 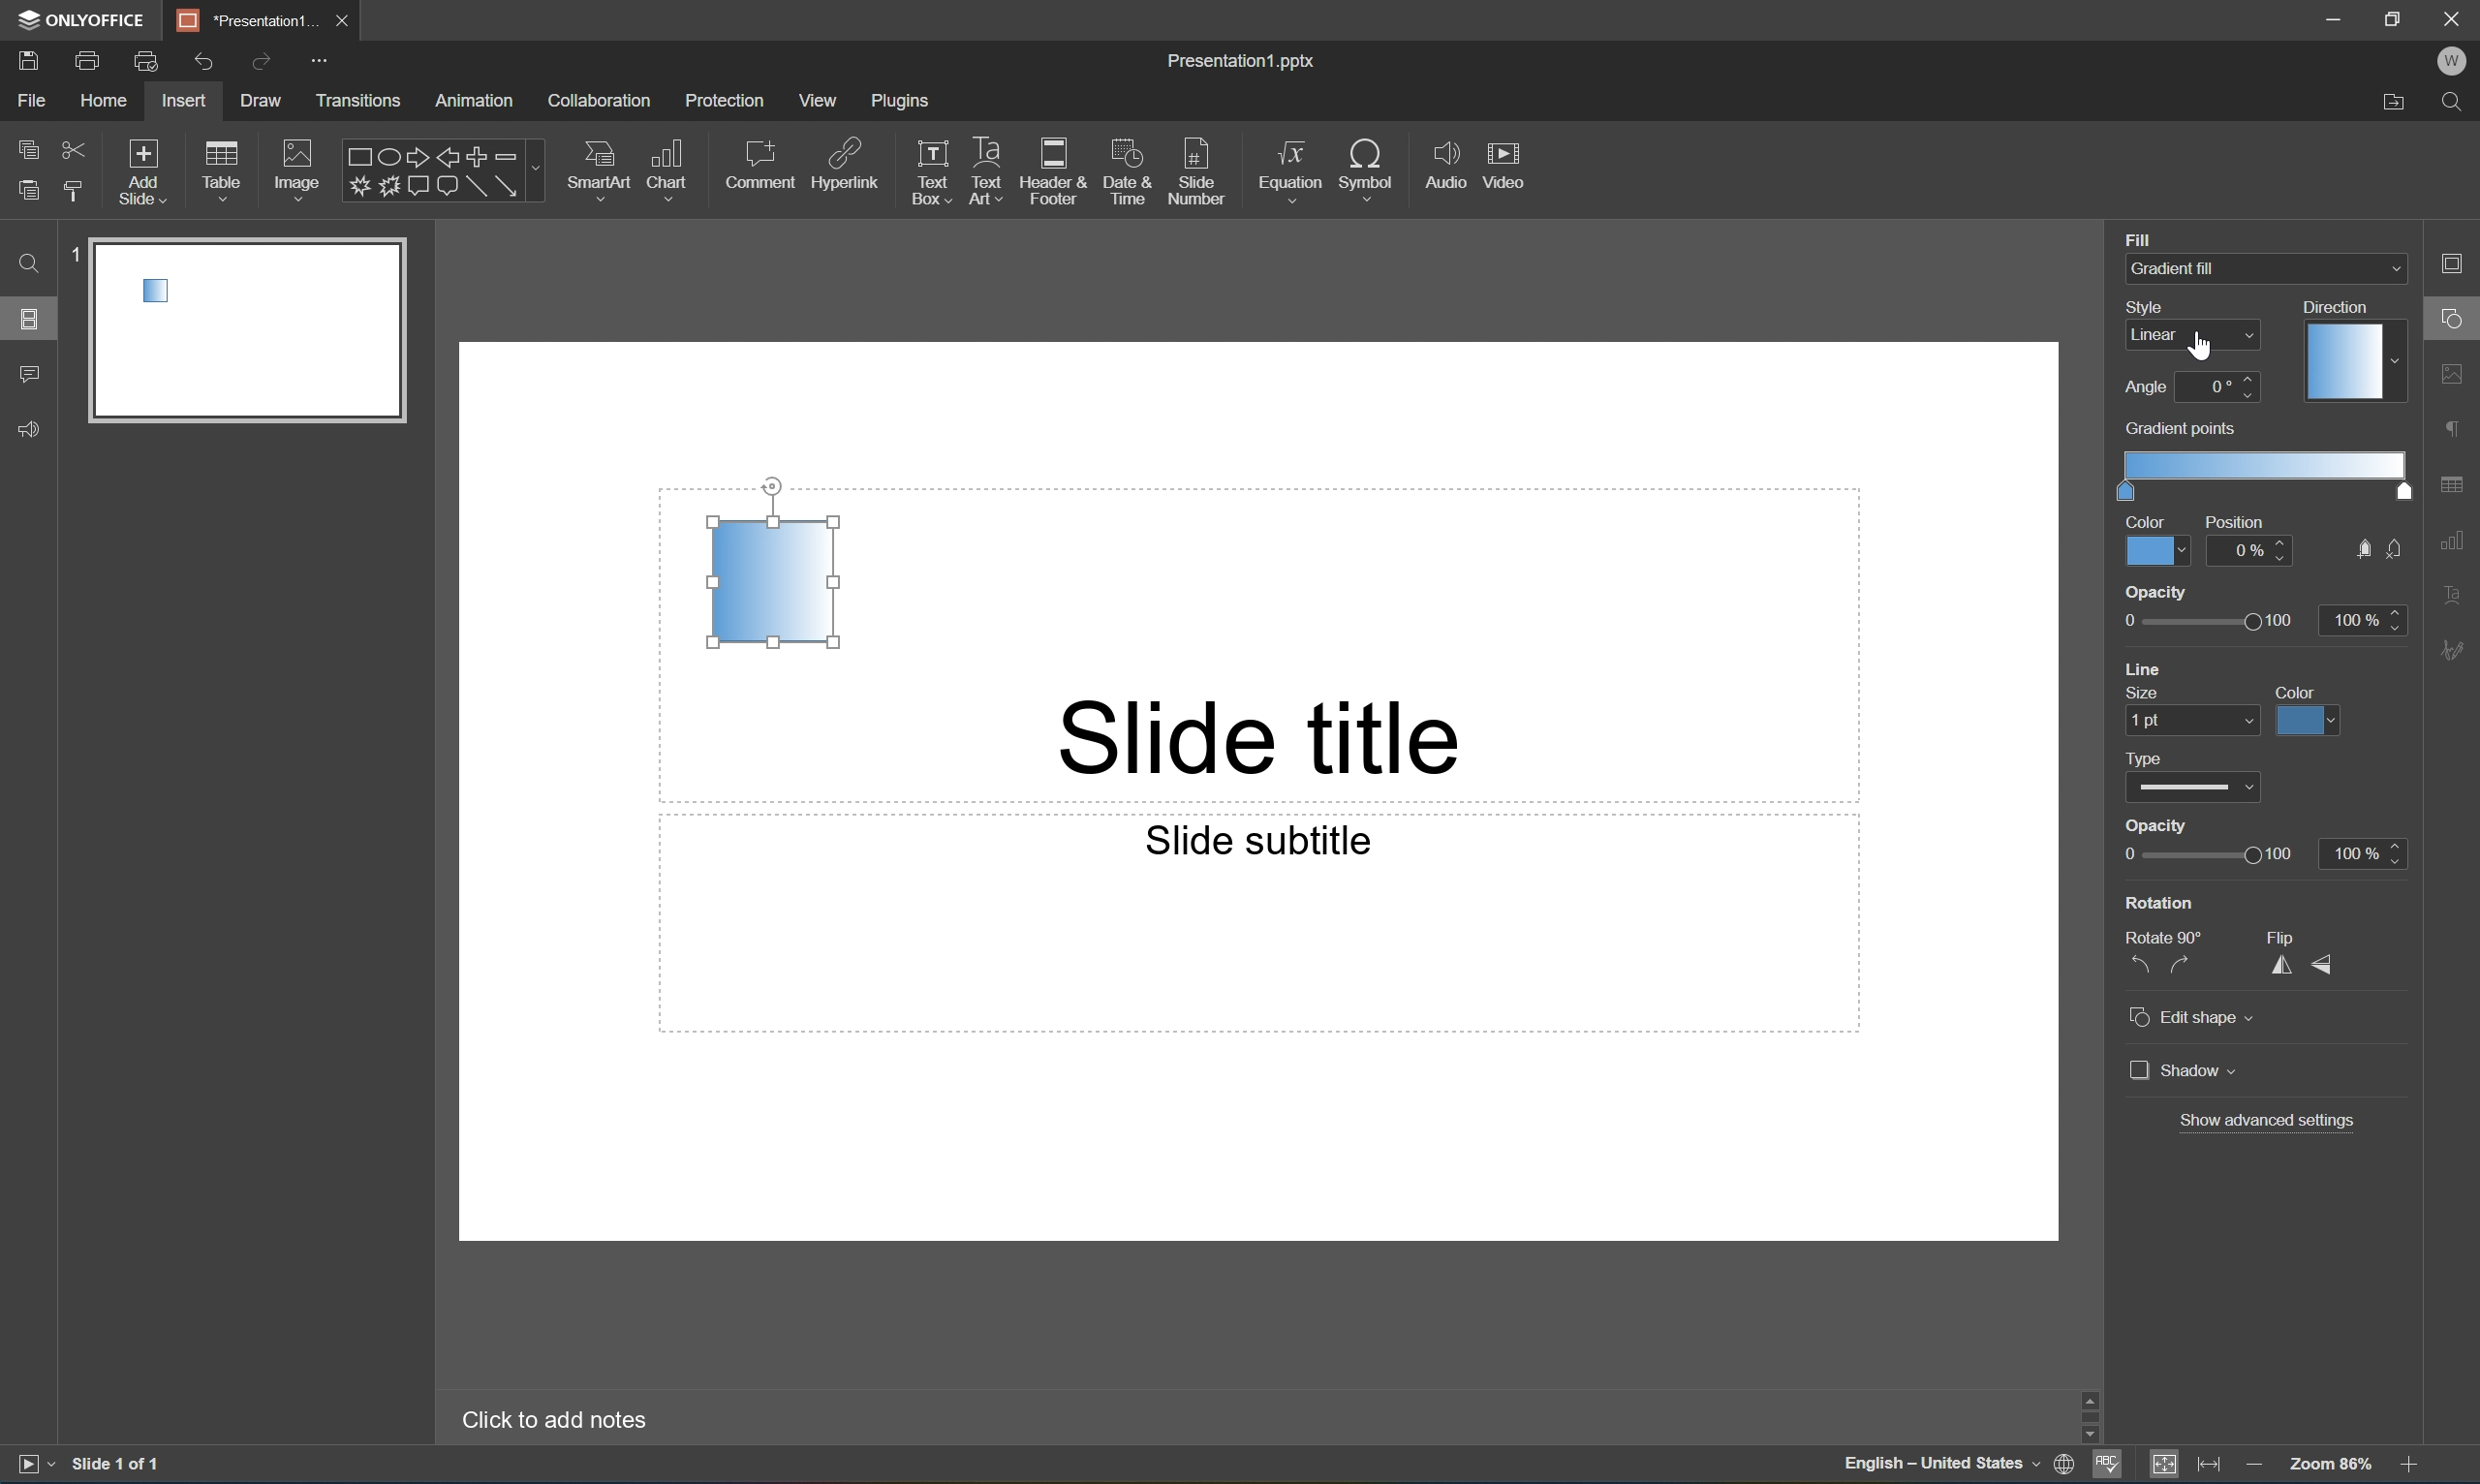 What do you see at coordinates (2330, 1463) in the screenshot?
I see `Zoom 103%` at bounding box center [2330, 1463].